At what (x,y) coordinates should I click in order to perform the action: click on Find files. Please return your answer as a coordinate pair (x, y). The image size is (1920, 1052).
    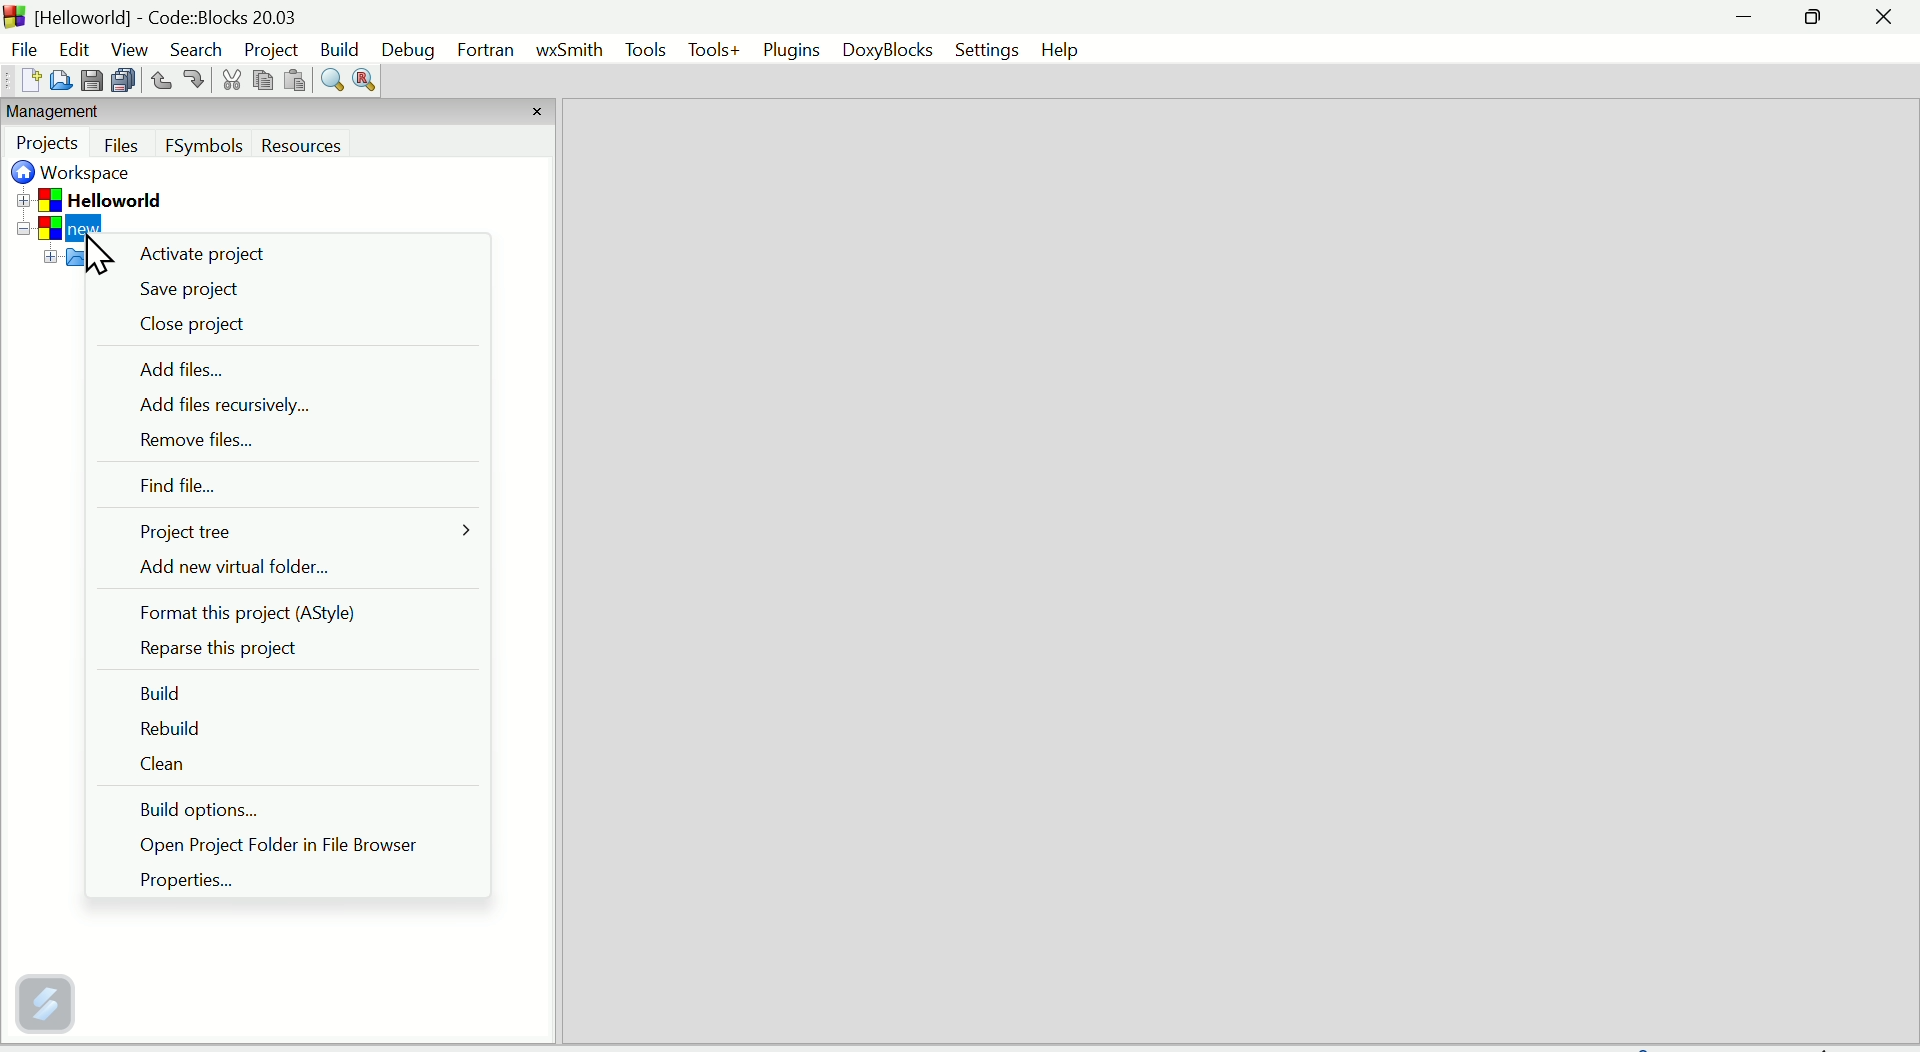
    Looking at the image, I should click on (173, 488).